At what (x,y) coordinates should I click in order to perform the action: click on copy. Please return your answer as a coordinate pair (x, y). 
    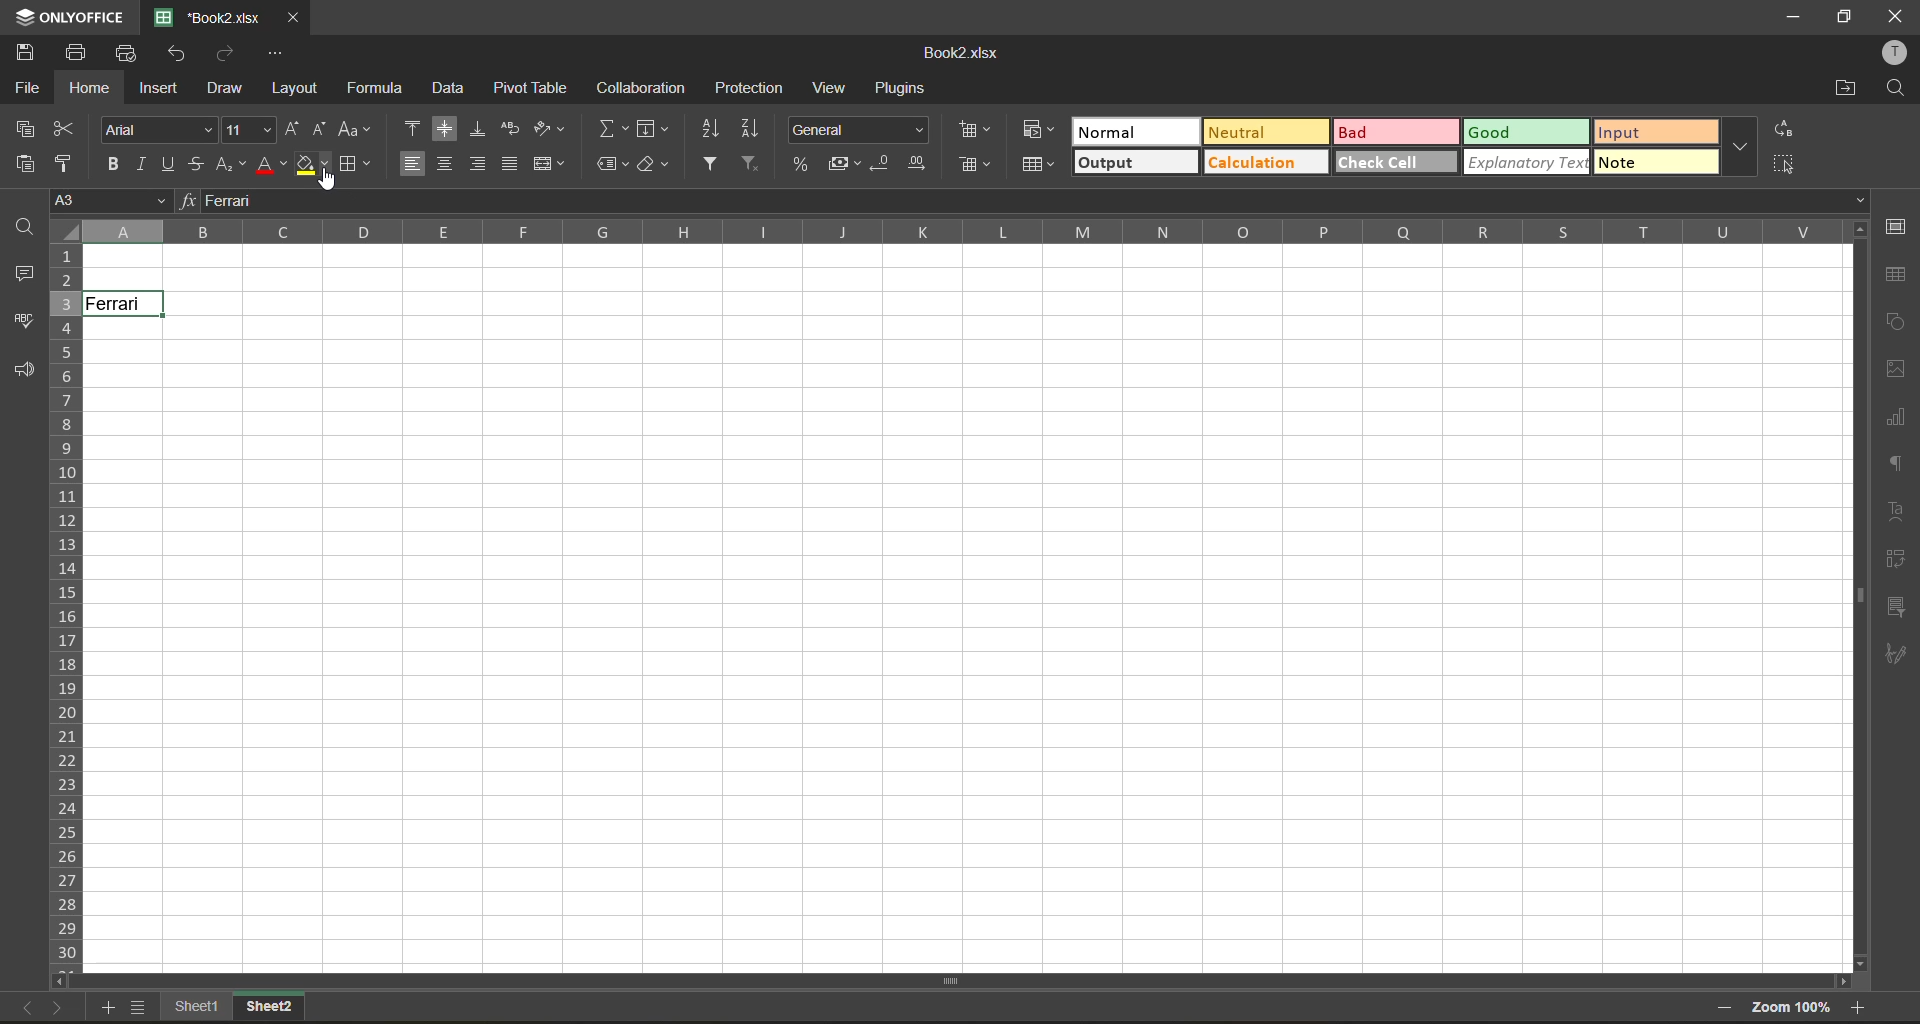
    Looking at the image, I should click on (25, 127).